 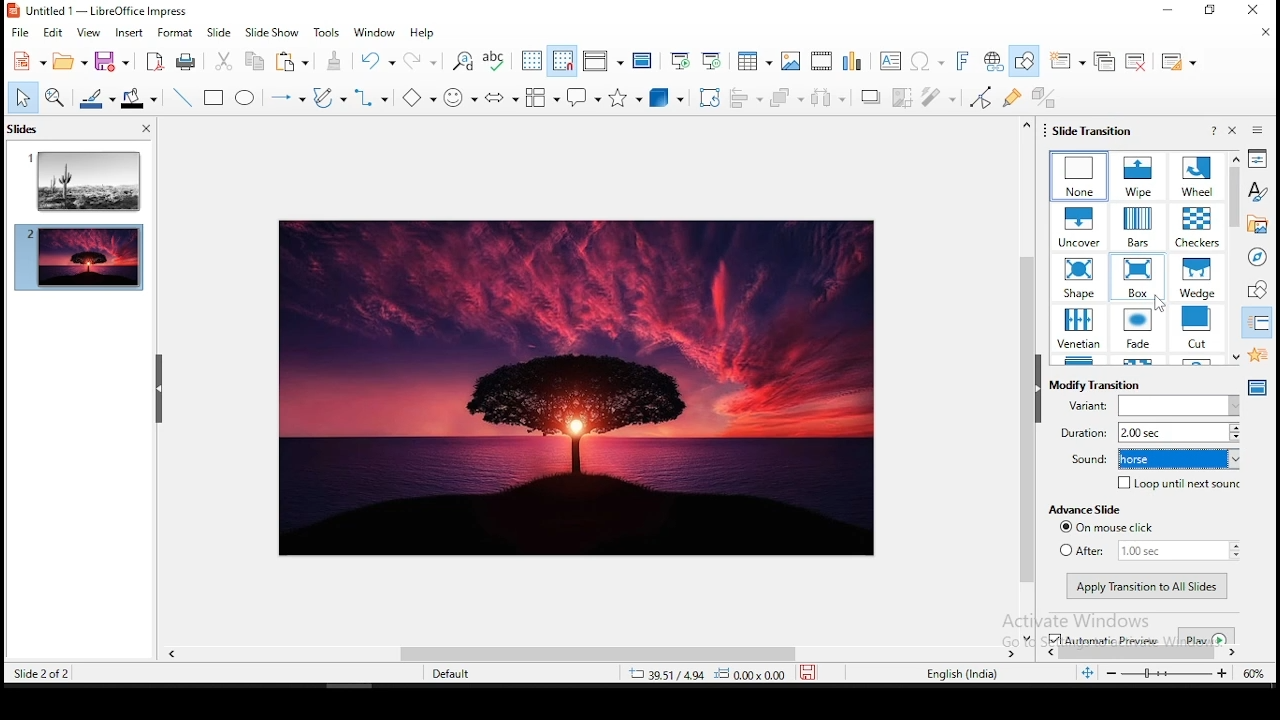 What do you see at coordinates (55, 97) in the screenshot?
I see `zoom and pan` at bounding box center [55, 97].